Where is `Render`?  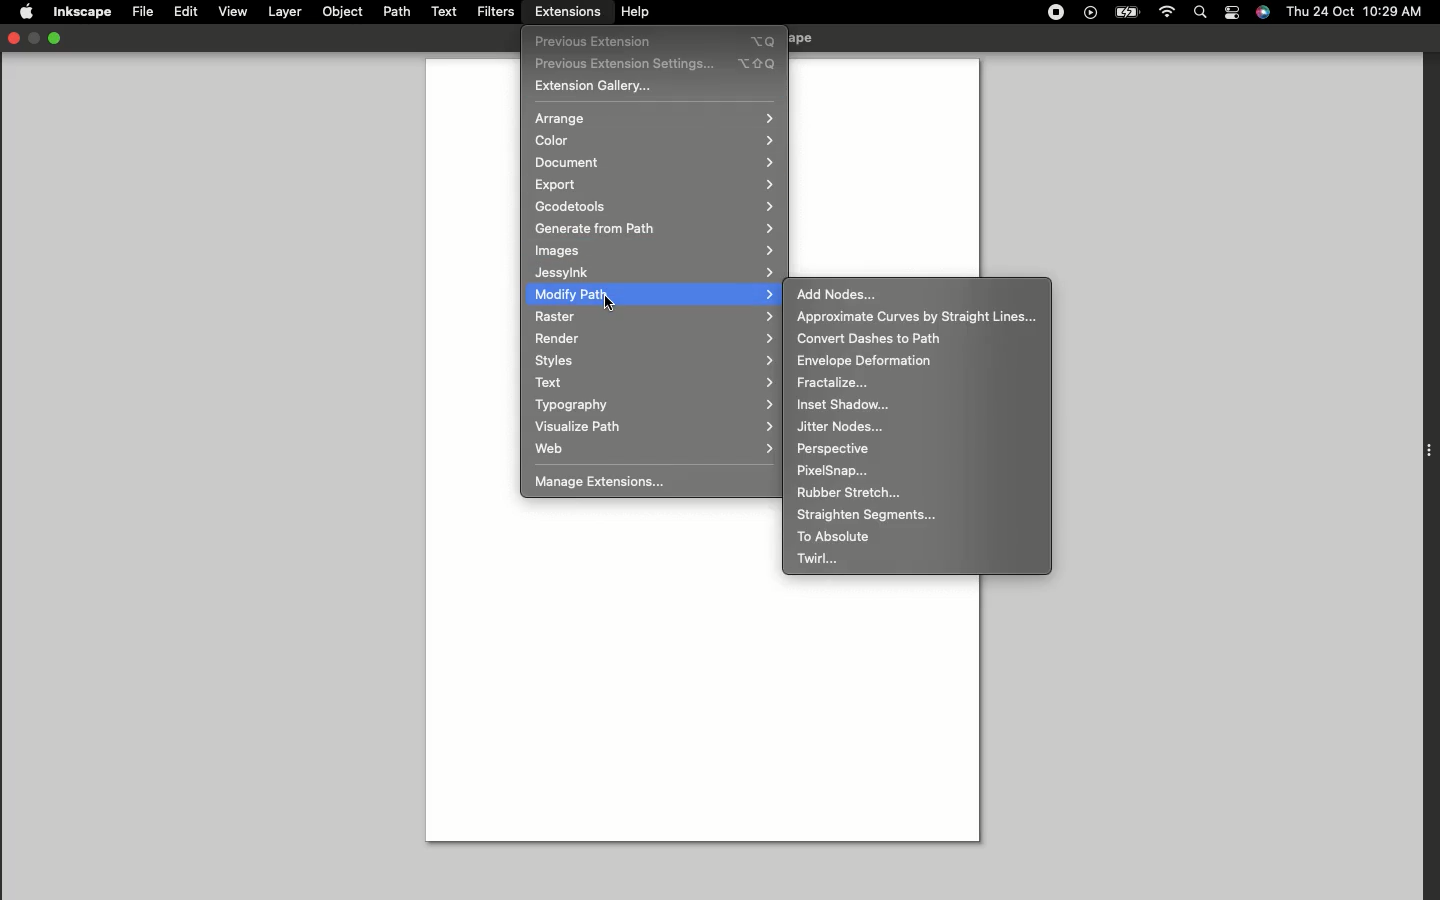 Render is located at coordinates (656, 338).